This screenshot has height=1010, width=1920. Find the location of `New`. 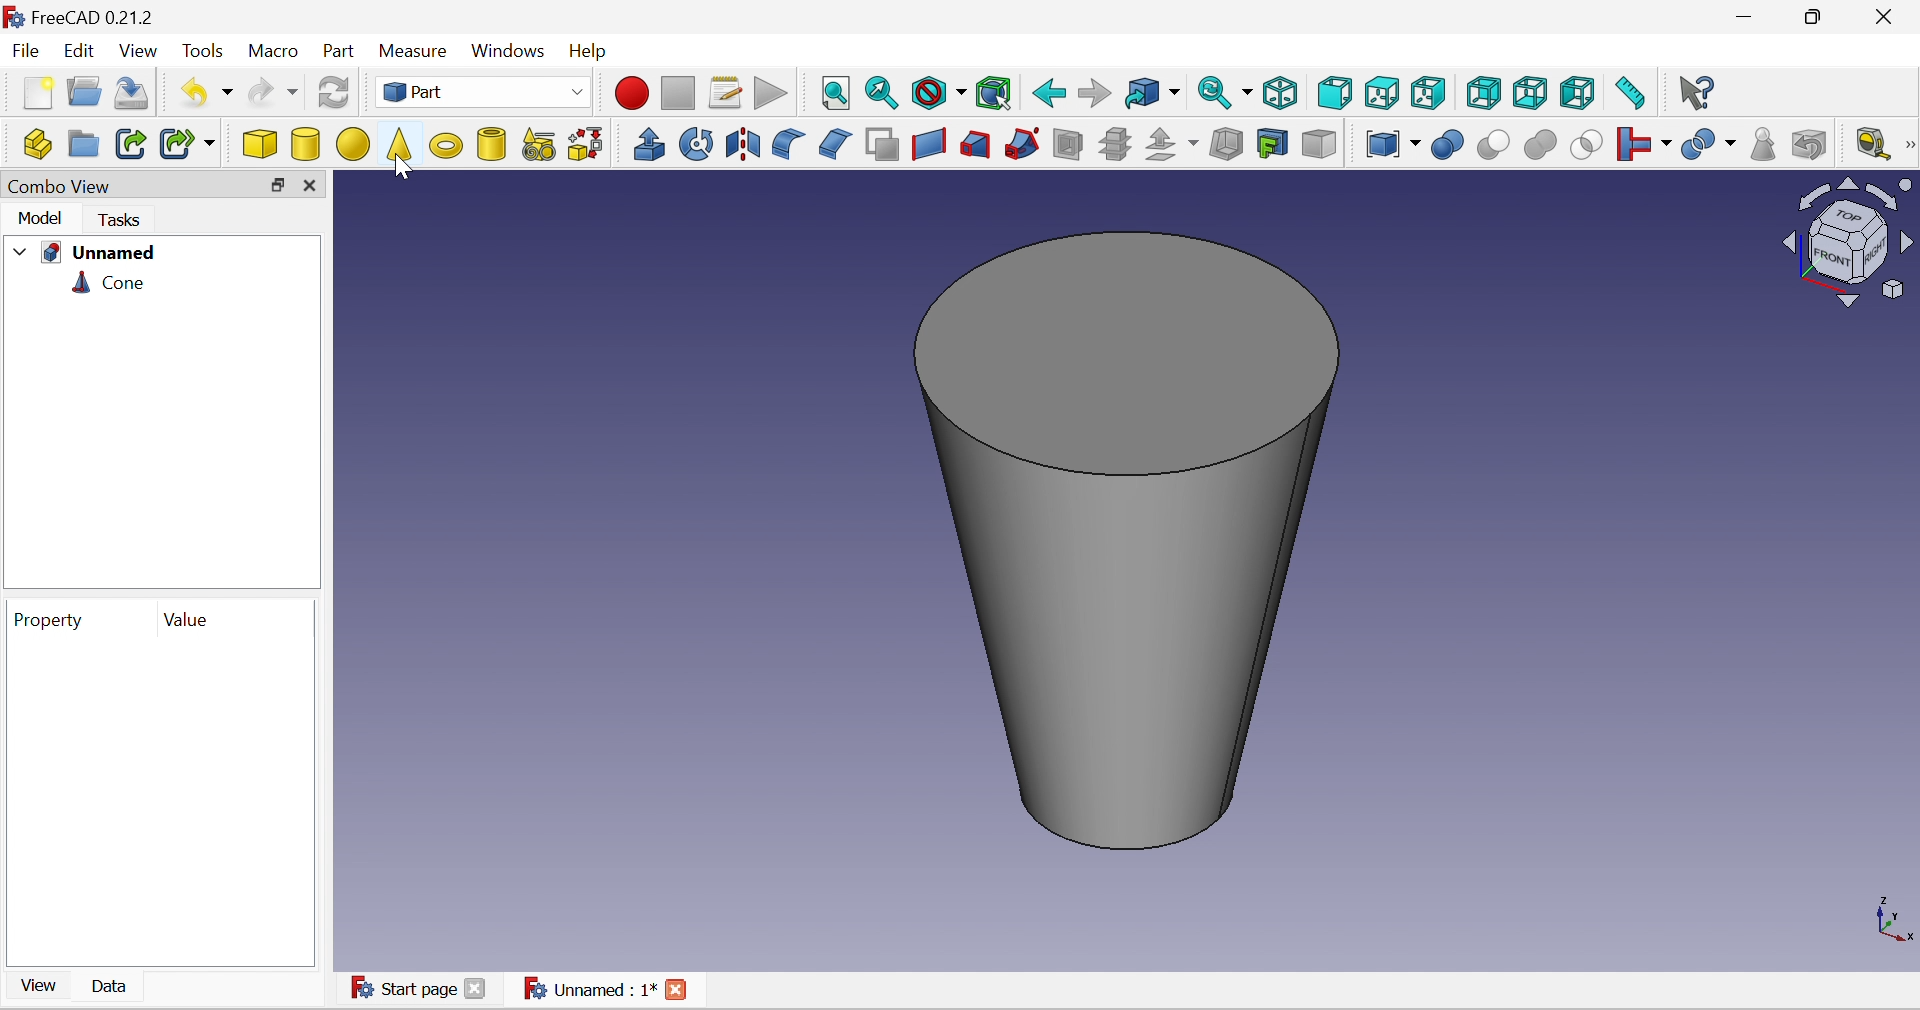

New is located at coordinates (36, 91).